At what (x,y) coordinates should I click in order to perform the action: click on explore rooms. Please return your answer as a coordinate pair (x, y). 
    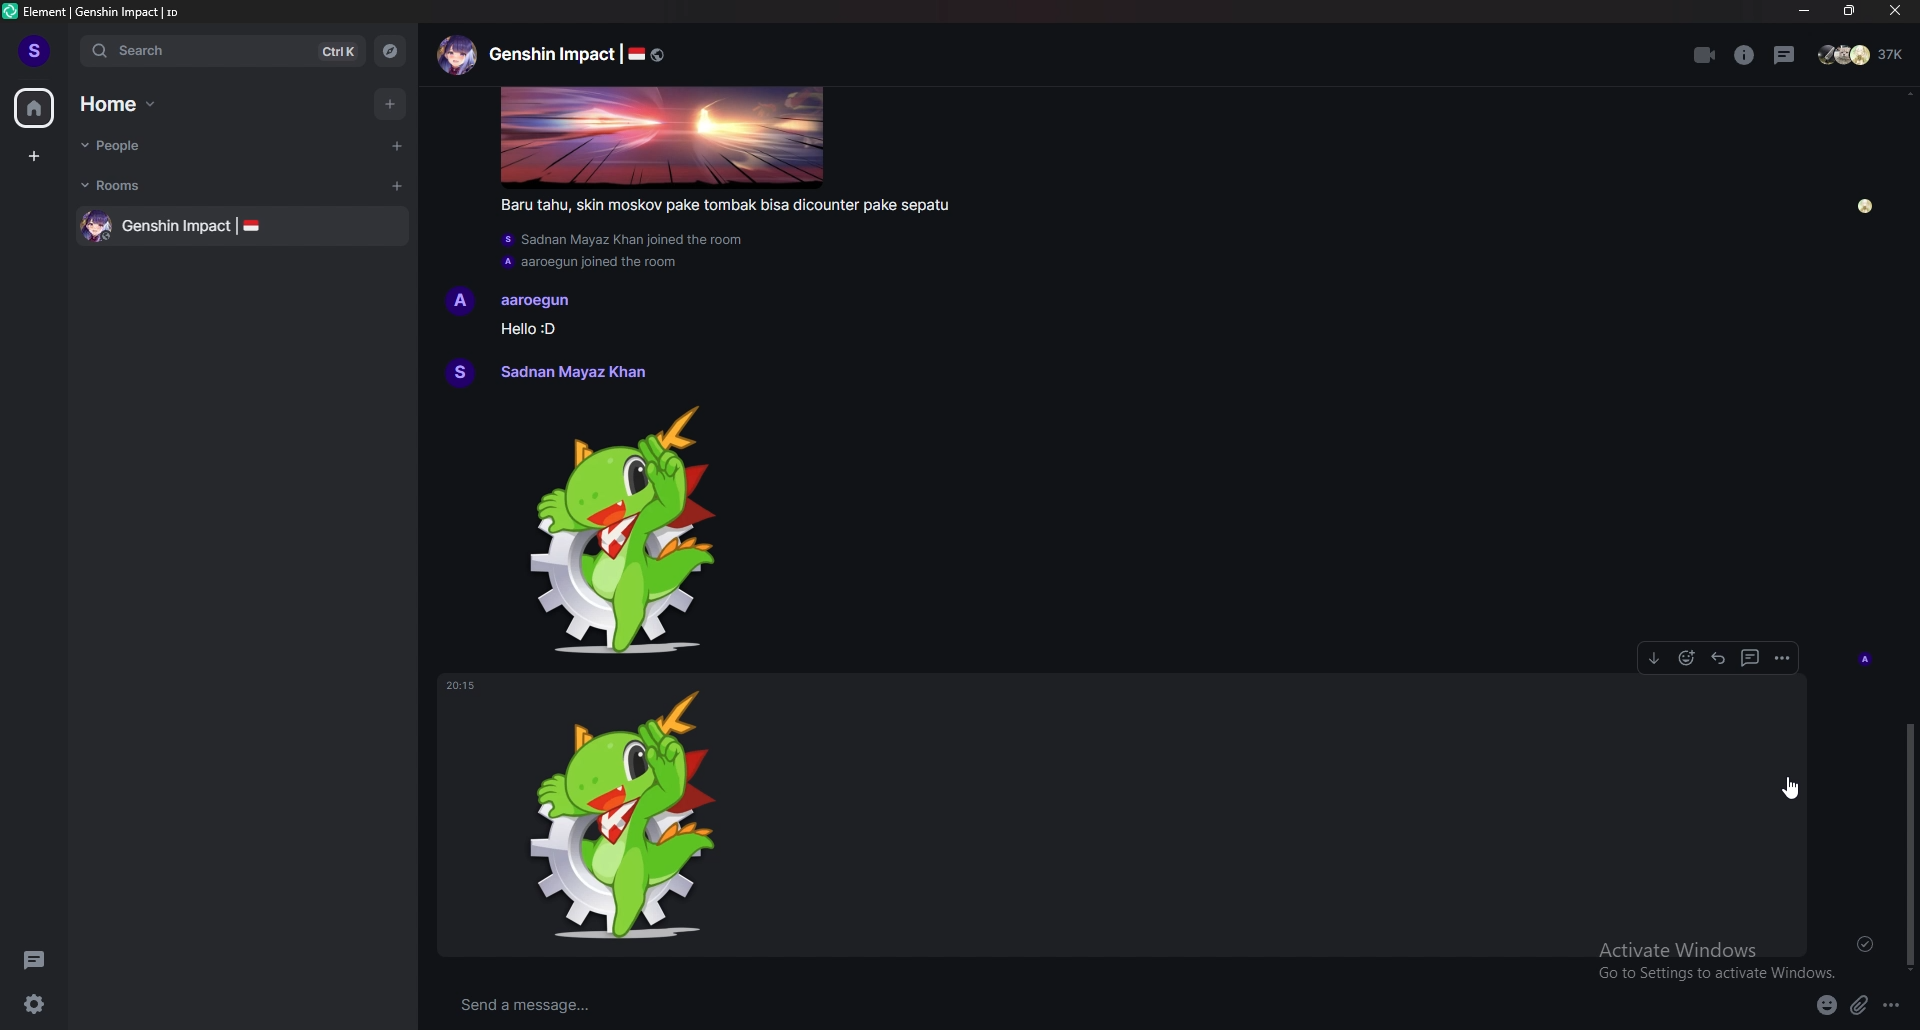
    Looking at the image, I should click on (388, 51).